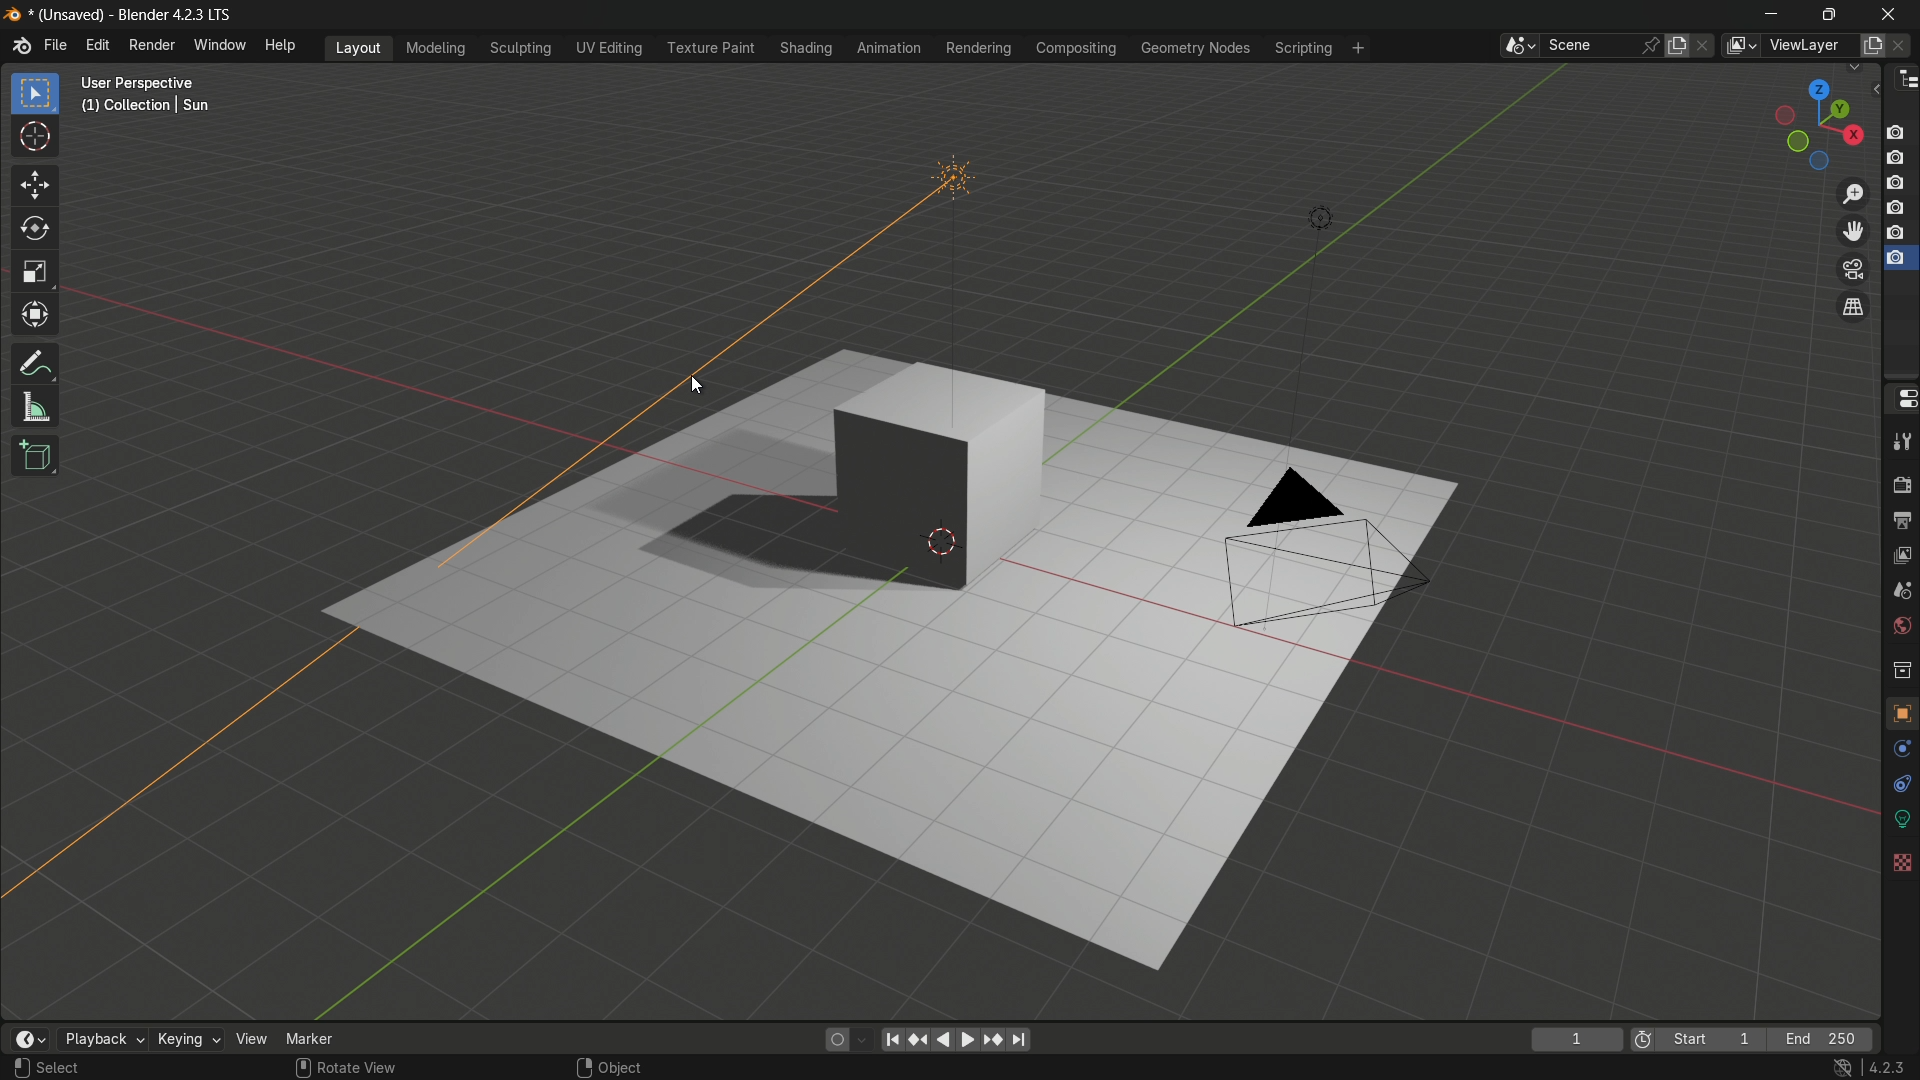 The image size is (1920, 1080). I want to click on outliner, so click(1907, 82).